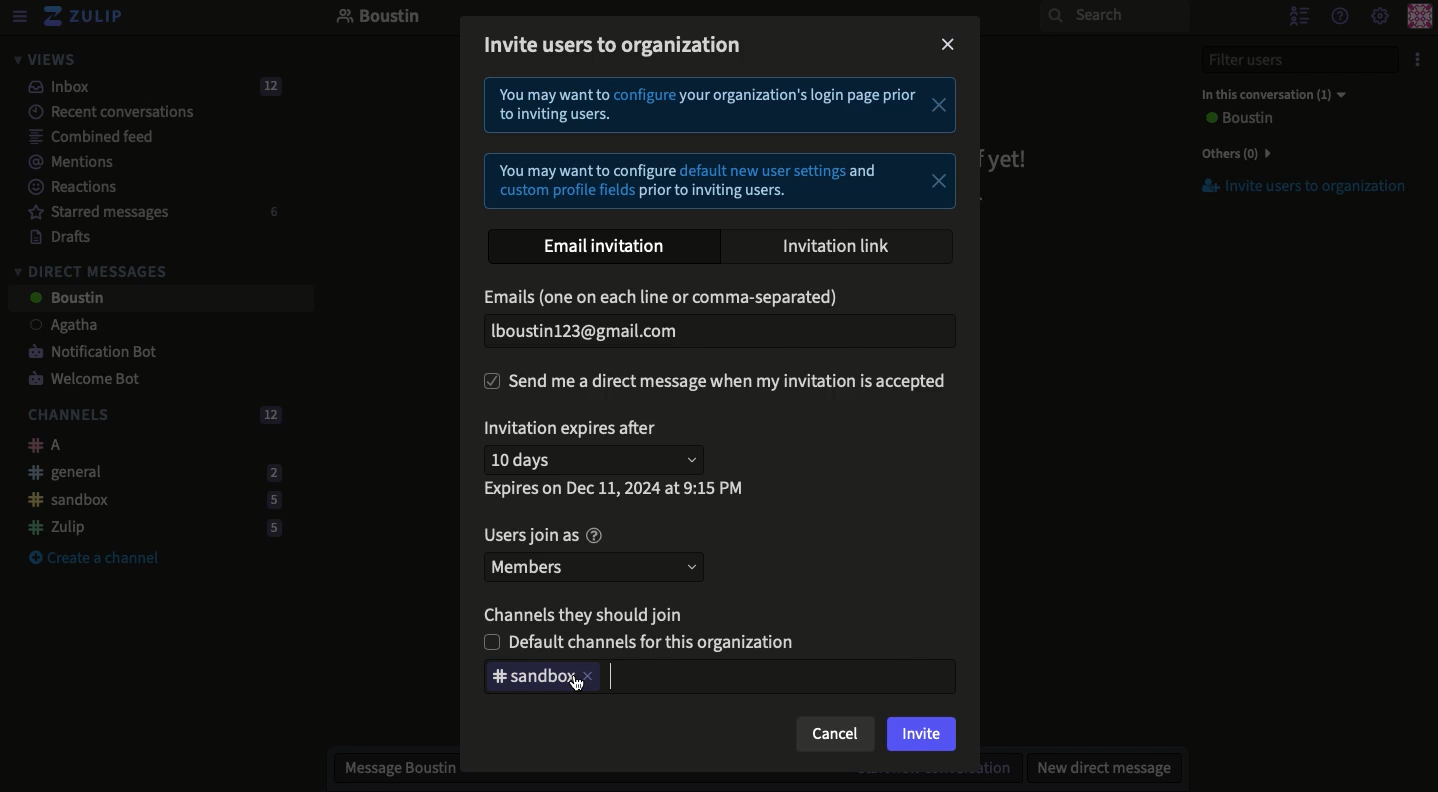 This screenshot has width=1438, height=792. Describe the element at coordinates (147, 501) in the screenshot. I see `Sandbox` at that location.